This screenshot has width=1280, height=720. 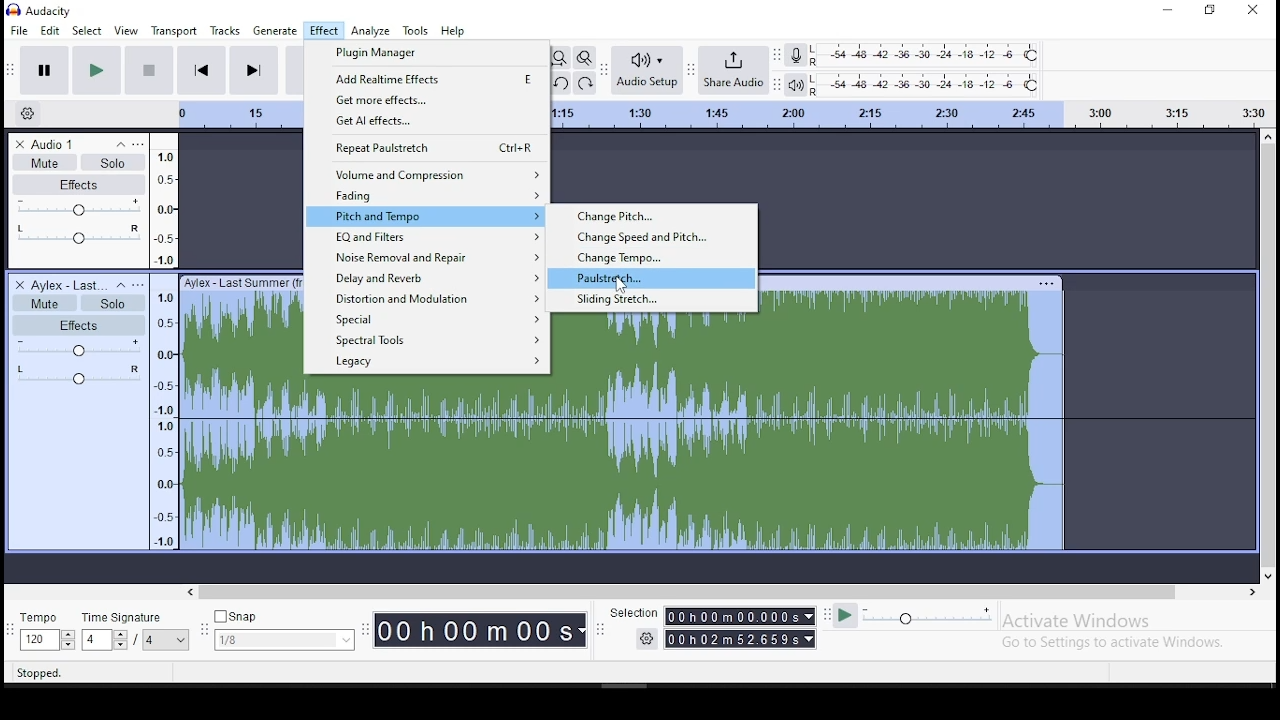 I want to click on analyze, so click(x=371, y=30).